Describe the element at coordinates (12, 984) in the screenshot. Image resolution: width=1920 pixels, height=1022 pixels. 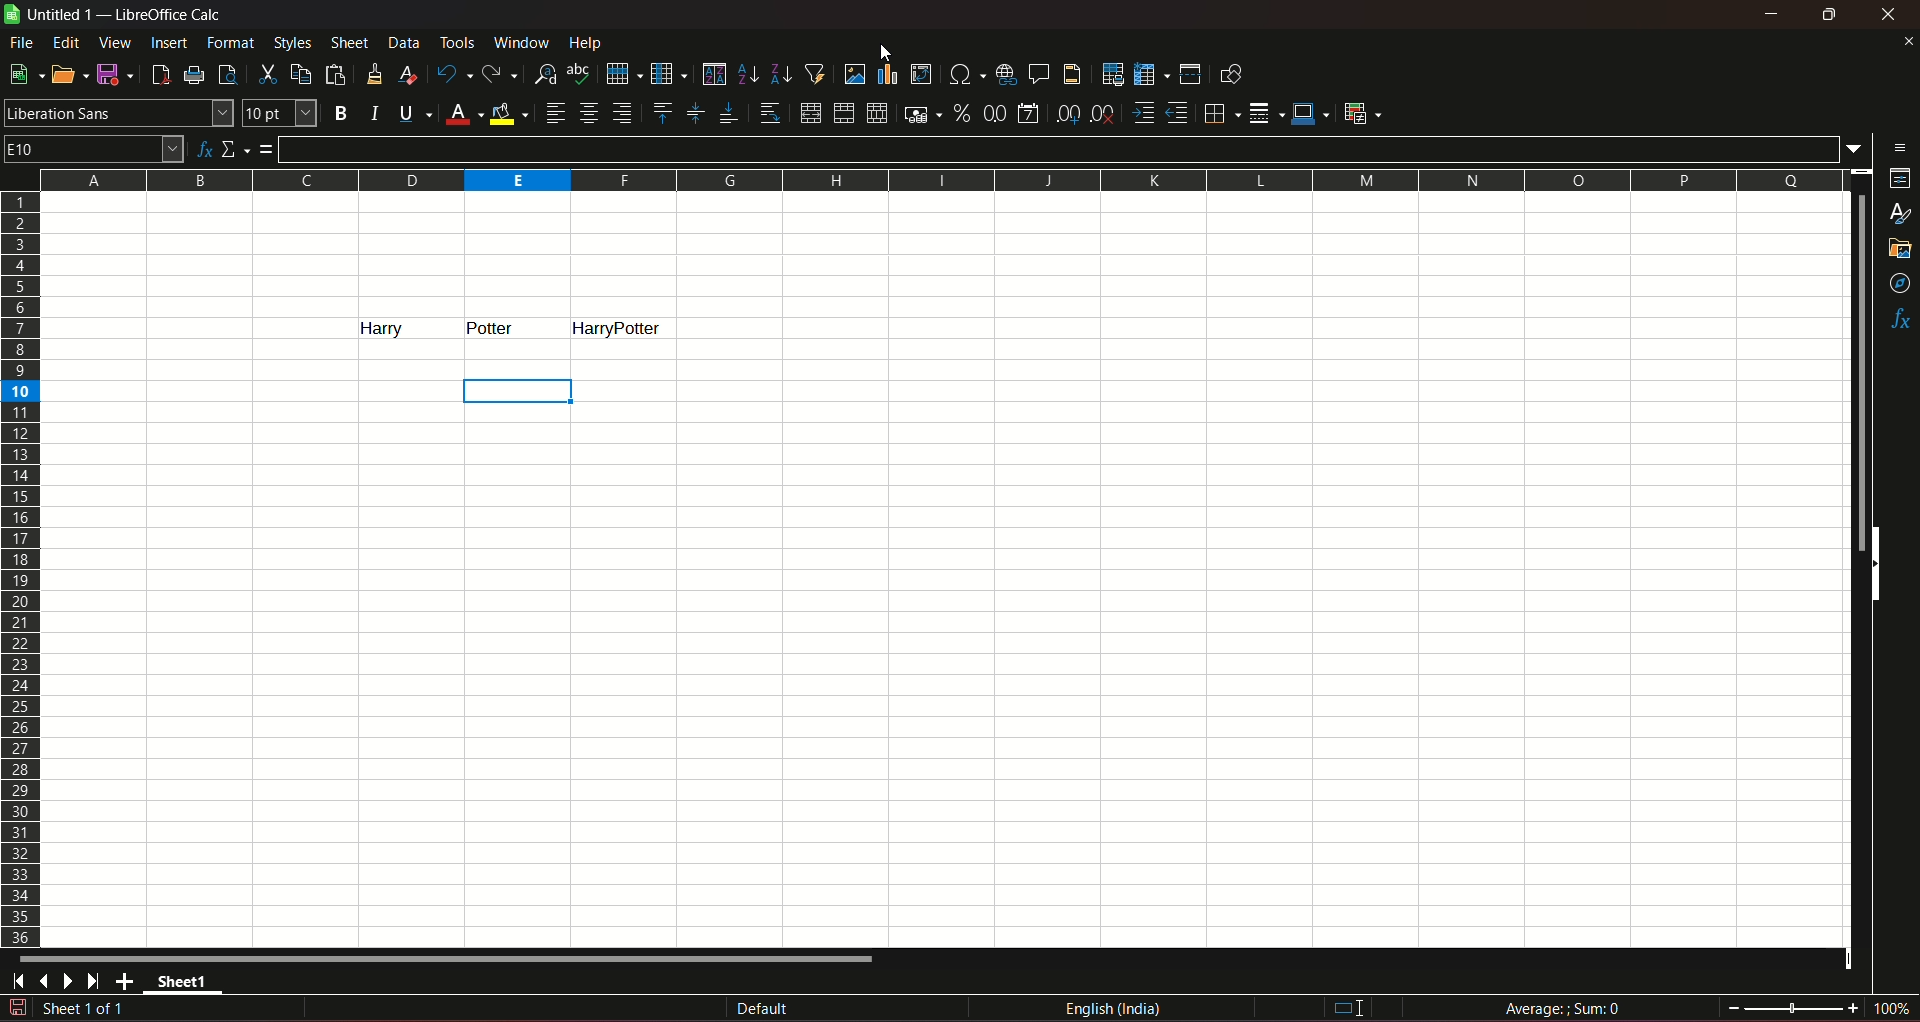
I see `scroll to first` at that location.